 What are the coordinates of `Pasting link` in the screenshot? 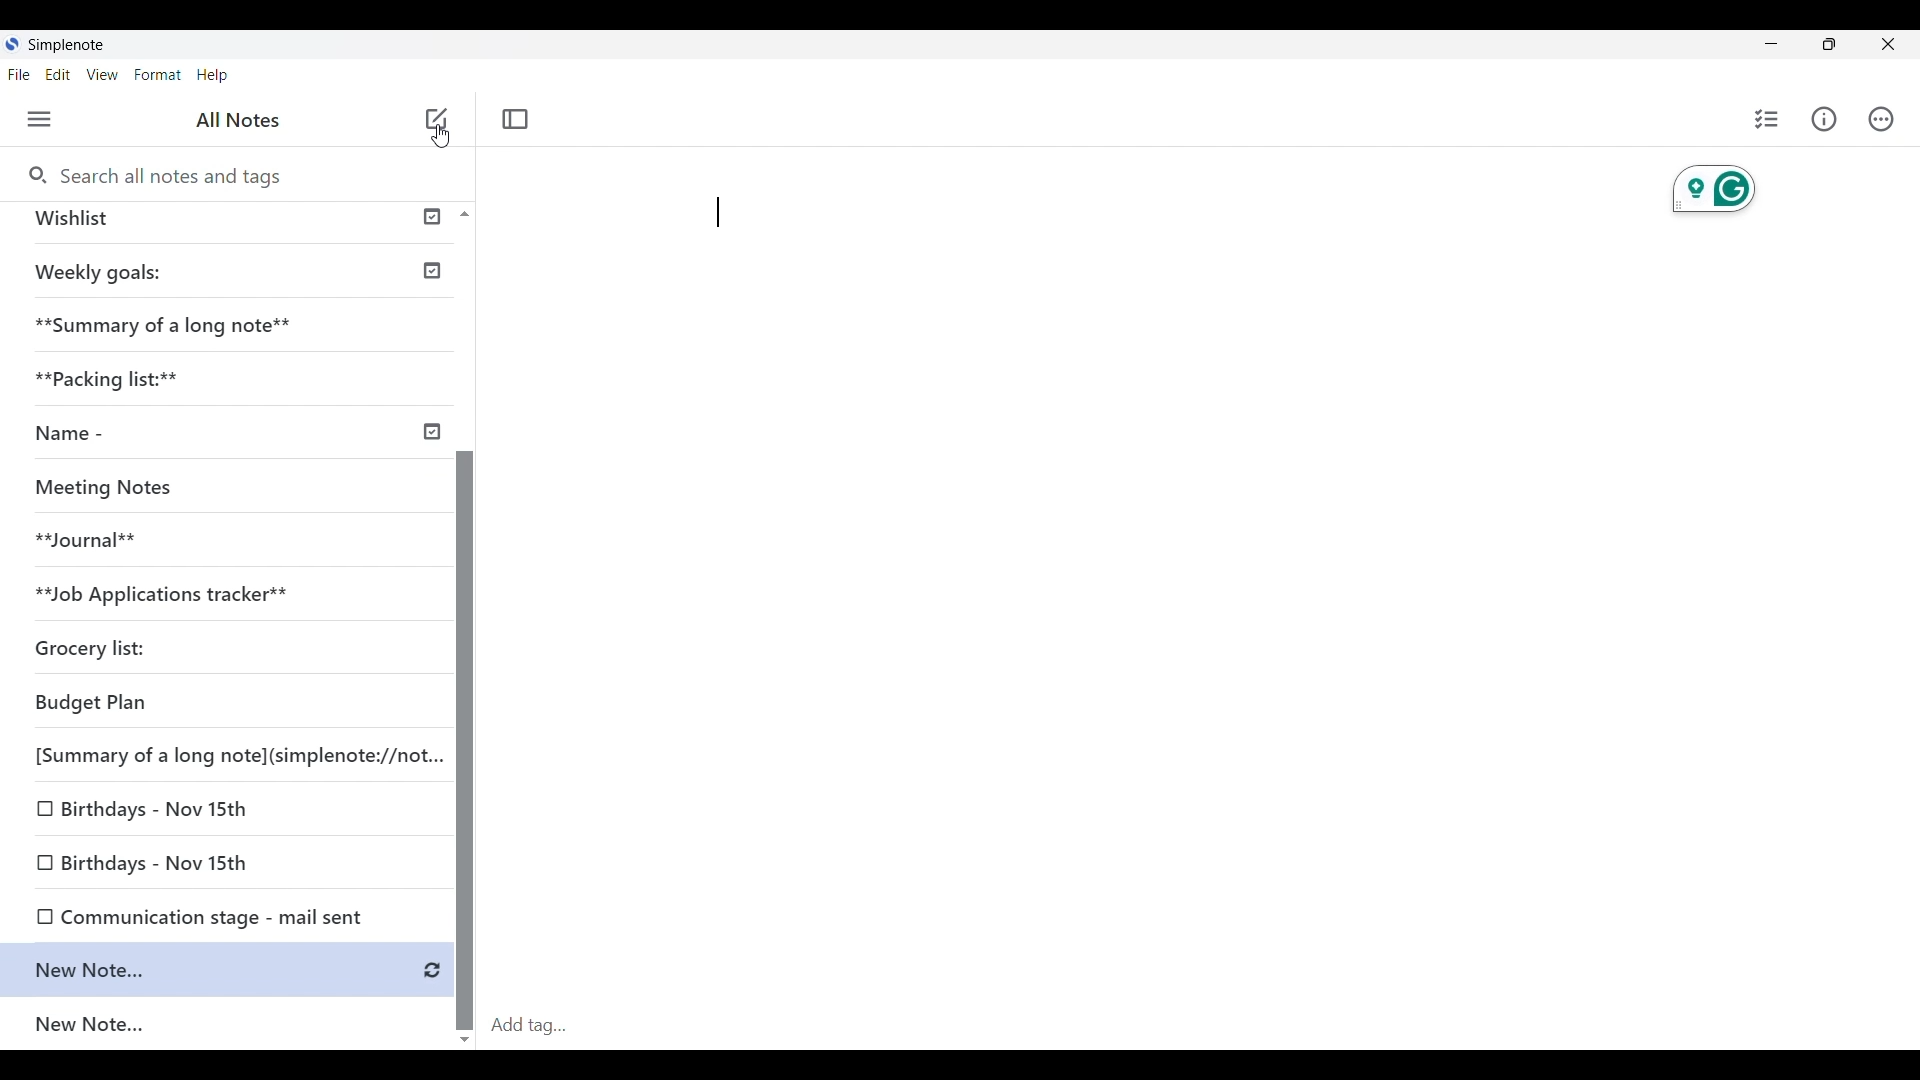 It's located at (718, 212).